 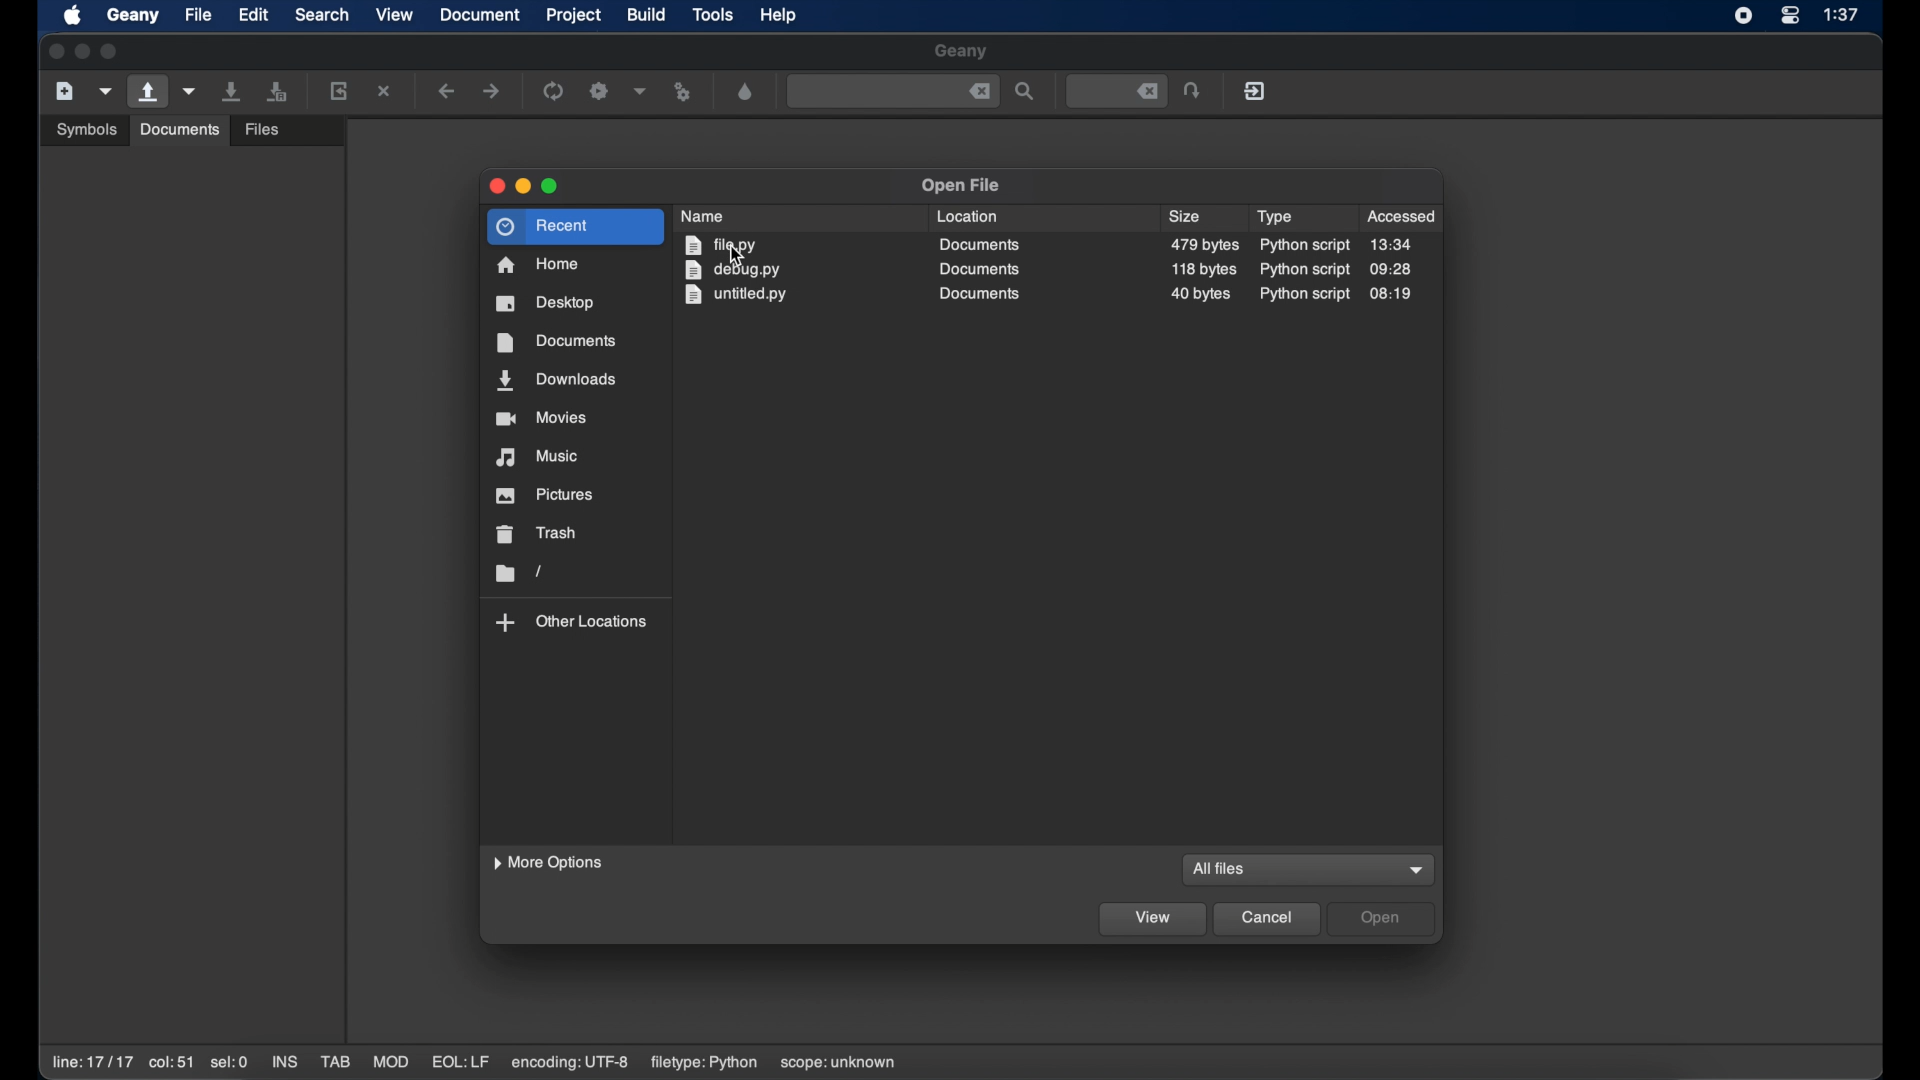 What do you see at coordinates (1843, 15) in the screenshot?
I see `time` at bounding box center [1843, 15].